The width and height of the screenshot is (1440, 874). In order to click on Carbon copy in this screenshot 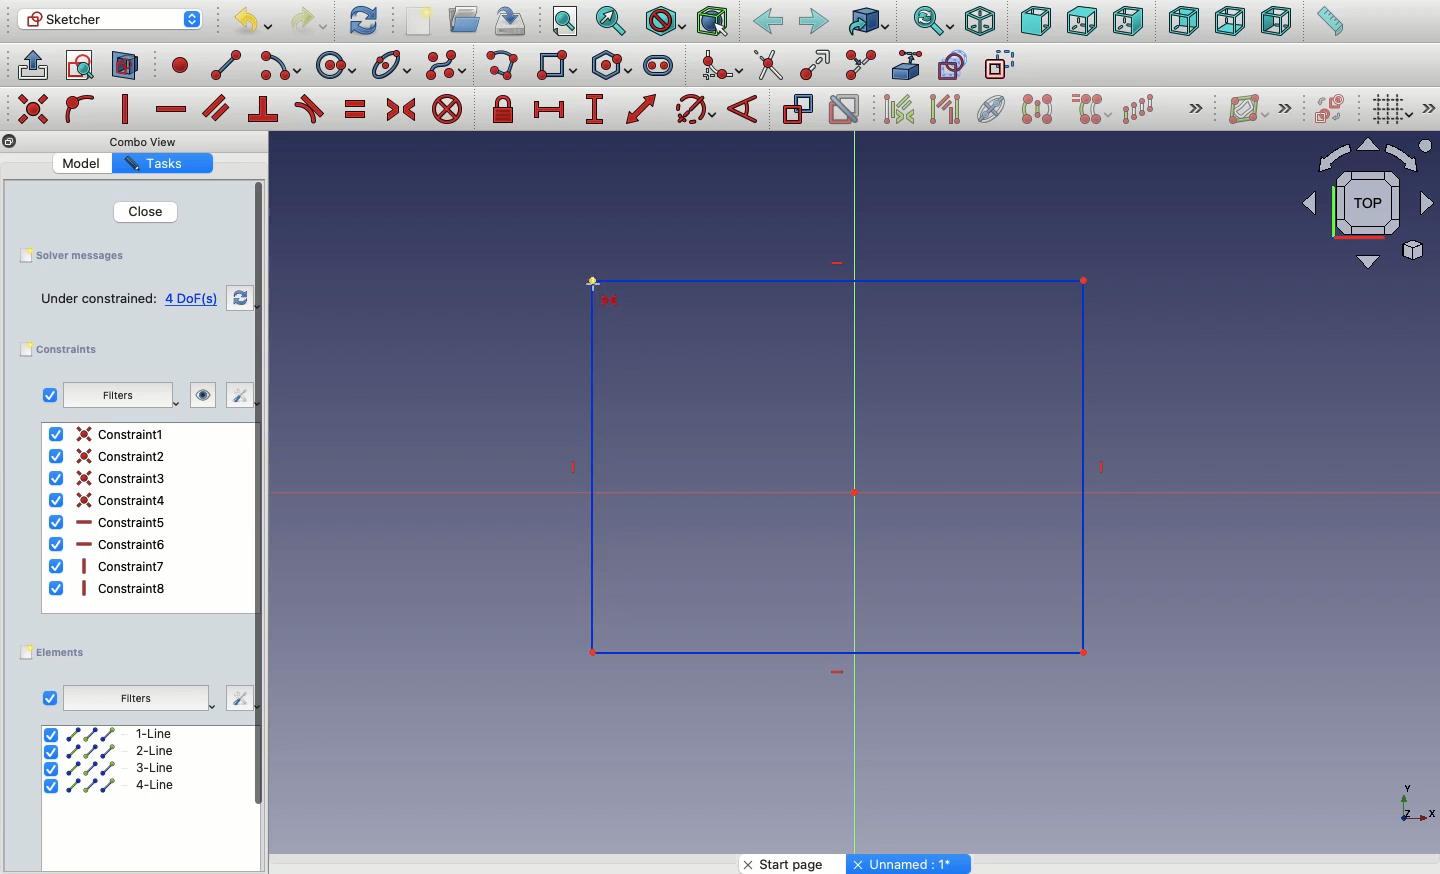, I will do `click(951, 65)`.